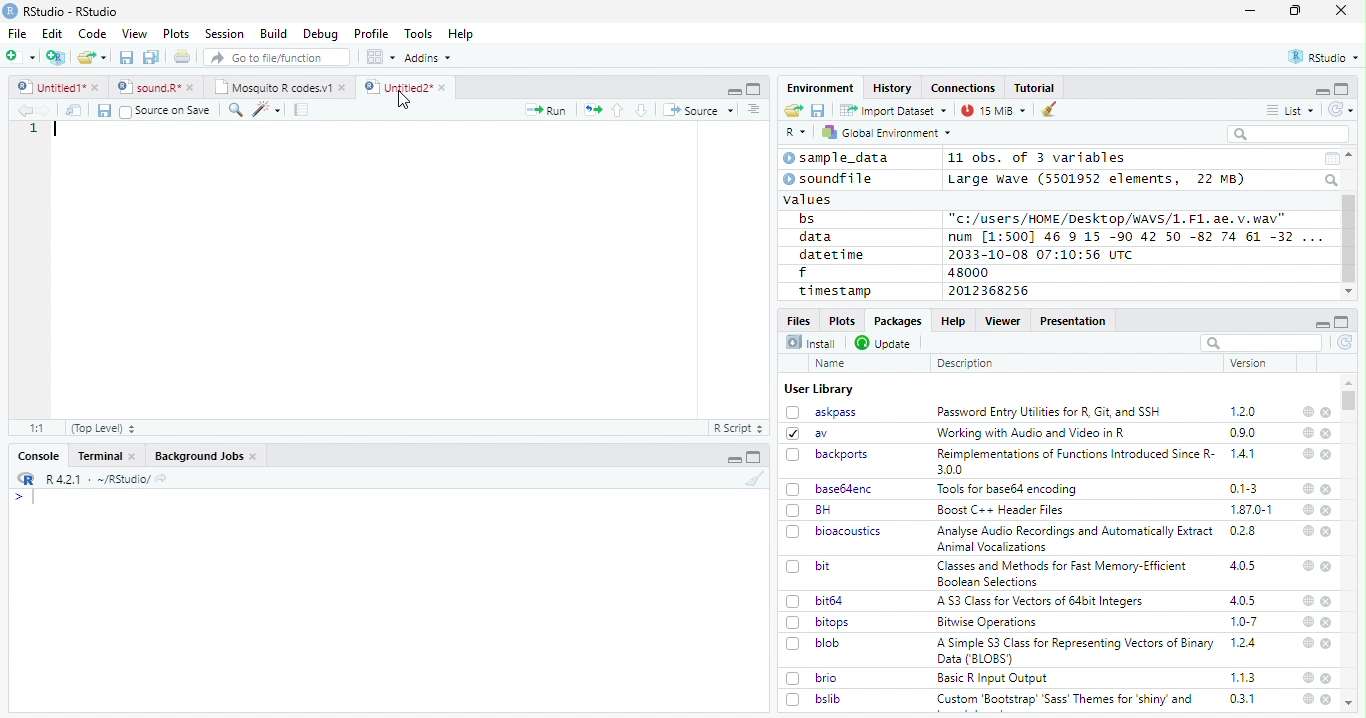 This screenshot has height=718, width=1366. I want to click on 0.2.8, so click(1244, 530).